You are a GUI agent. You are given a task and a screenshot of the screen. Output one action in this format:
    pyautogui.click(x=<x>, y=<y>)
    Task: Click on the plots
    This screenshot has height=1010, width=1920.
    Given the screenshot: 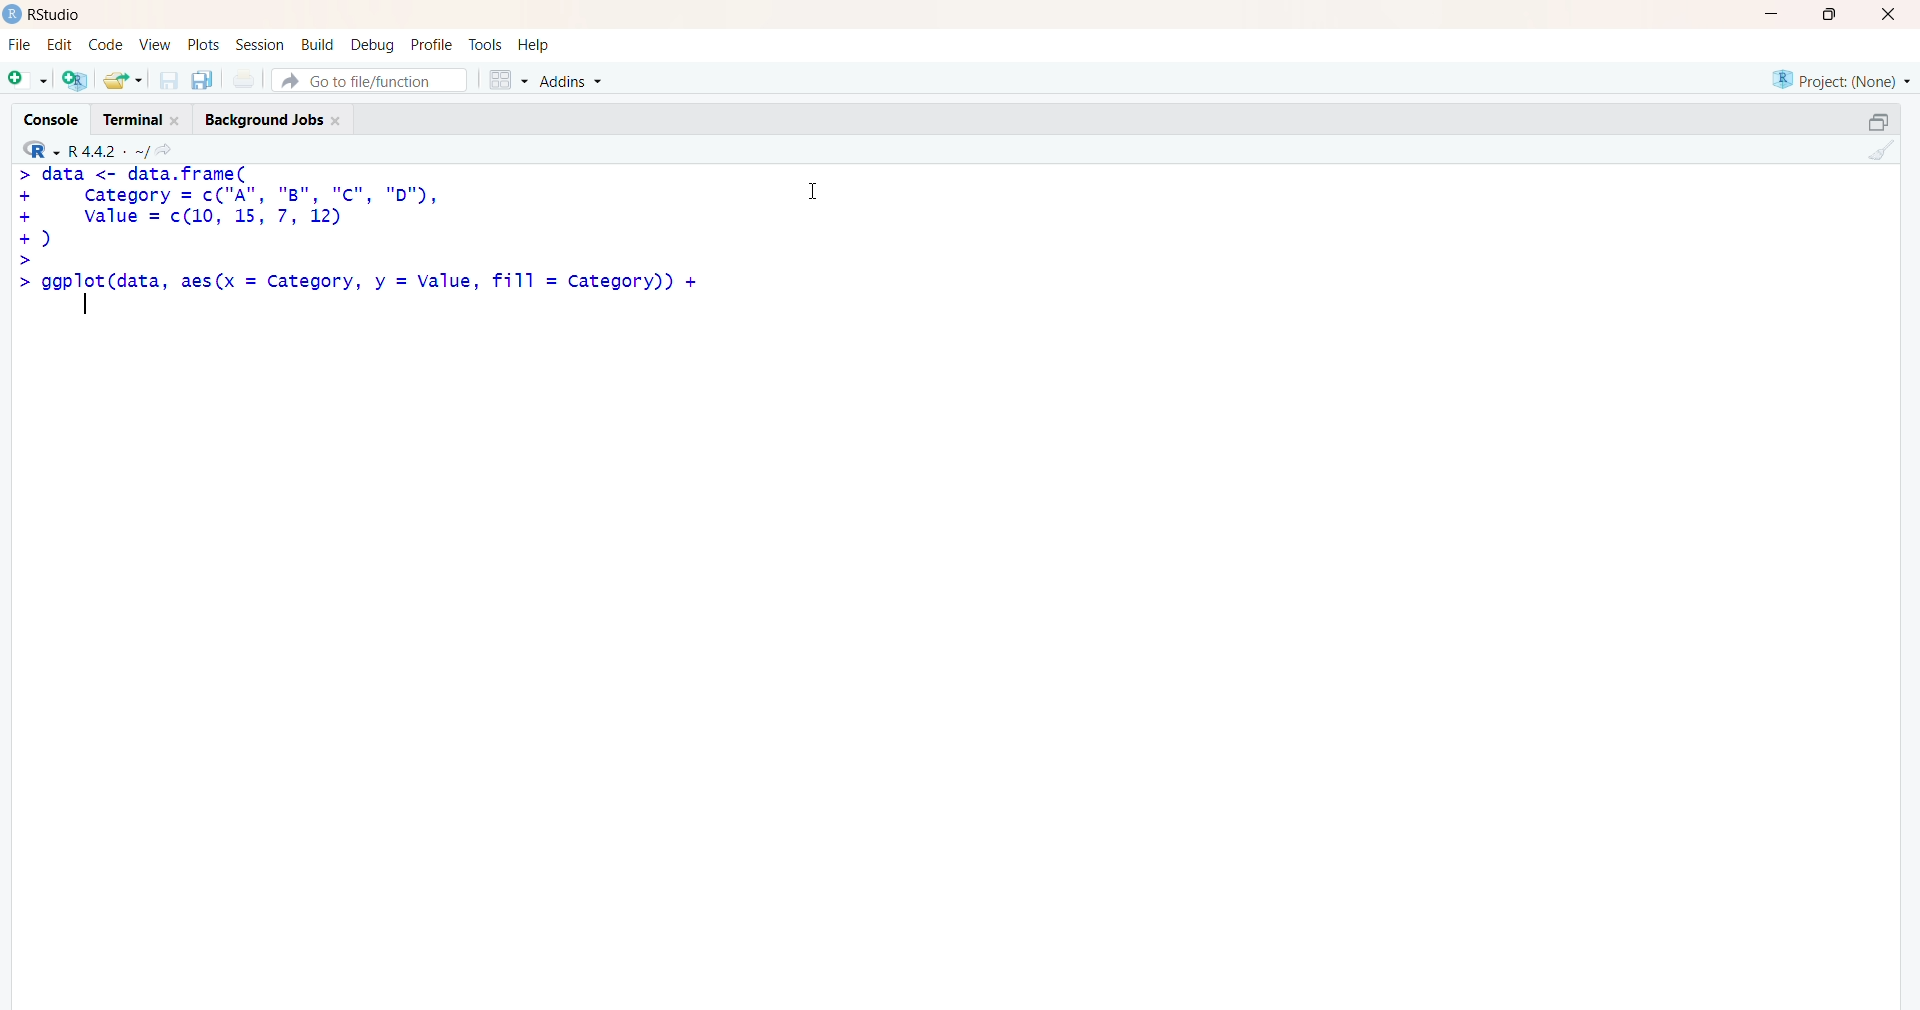 What is the action you would take?
    pyautogui.click(x=206, y=45)
    